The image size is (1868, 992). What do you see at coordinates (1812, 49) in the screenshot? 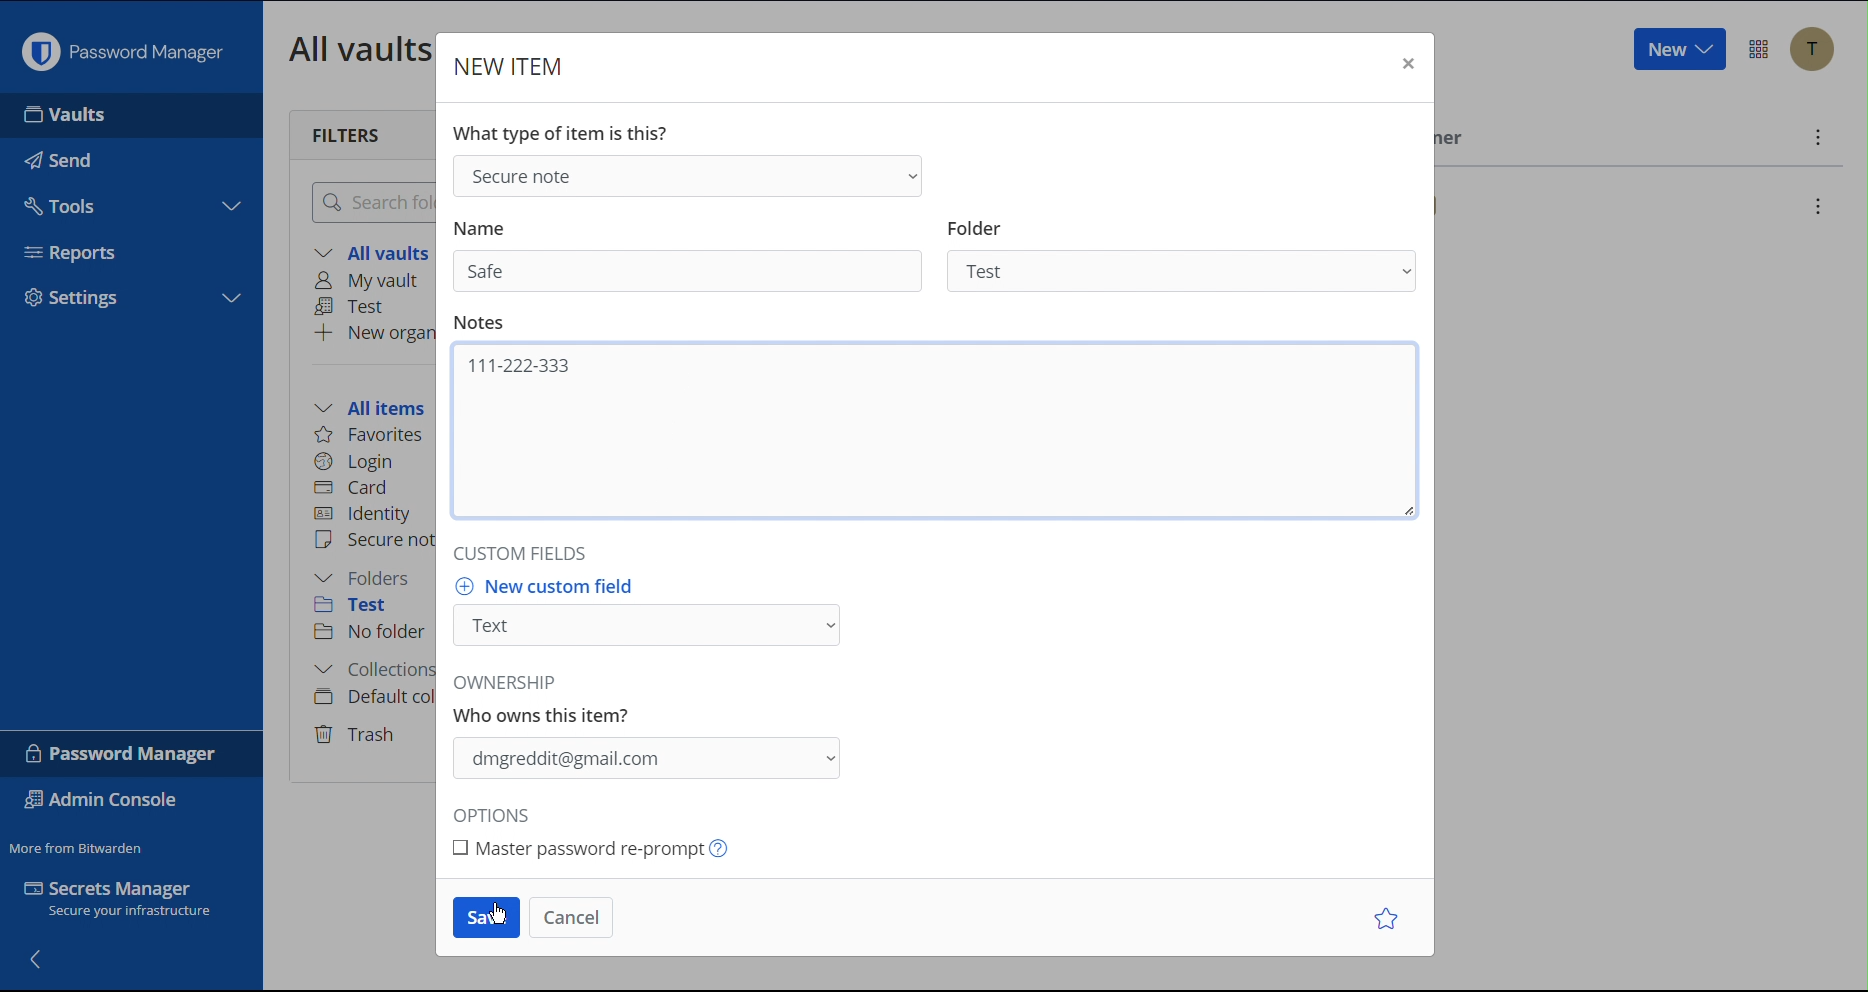
I see `Accounts` at bounding box center [1812, 49].